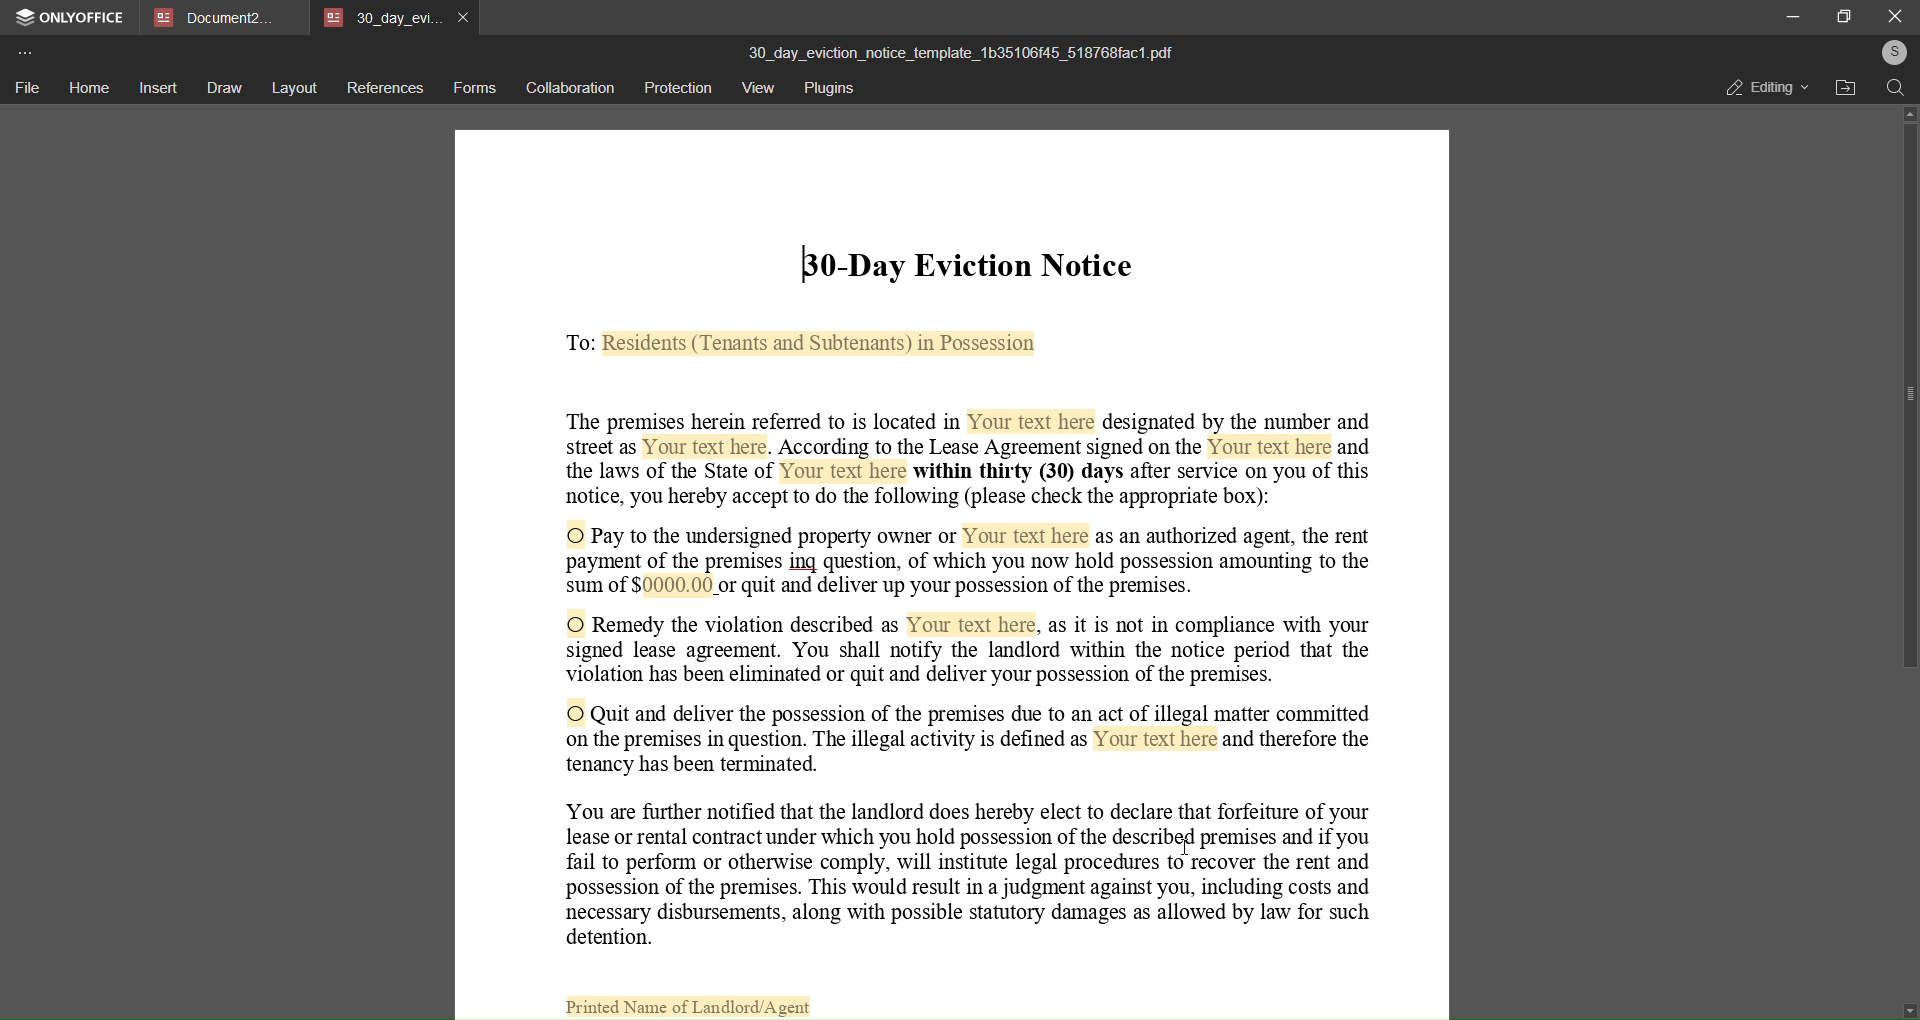 This screenshot has width=1920, height=1020. What do you see at coordinates (222, 89) in the screenshot?
I see `draw` at bounding box center [222, 89].